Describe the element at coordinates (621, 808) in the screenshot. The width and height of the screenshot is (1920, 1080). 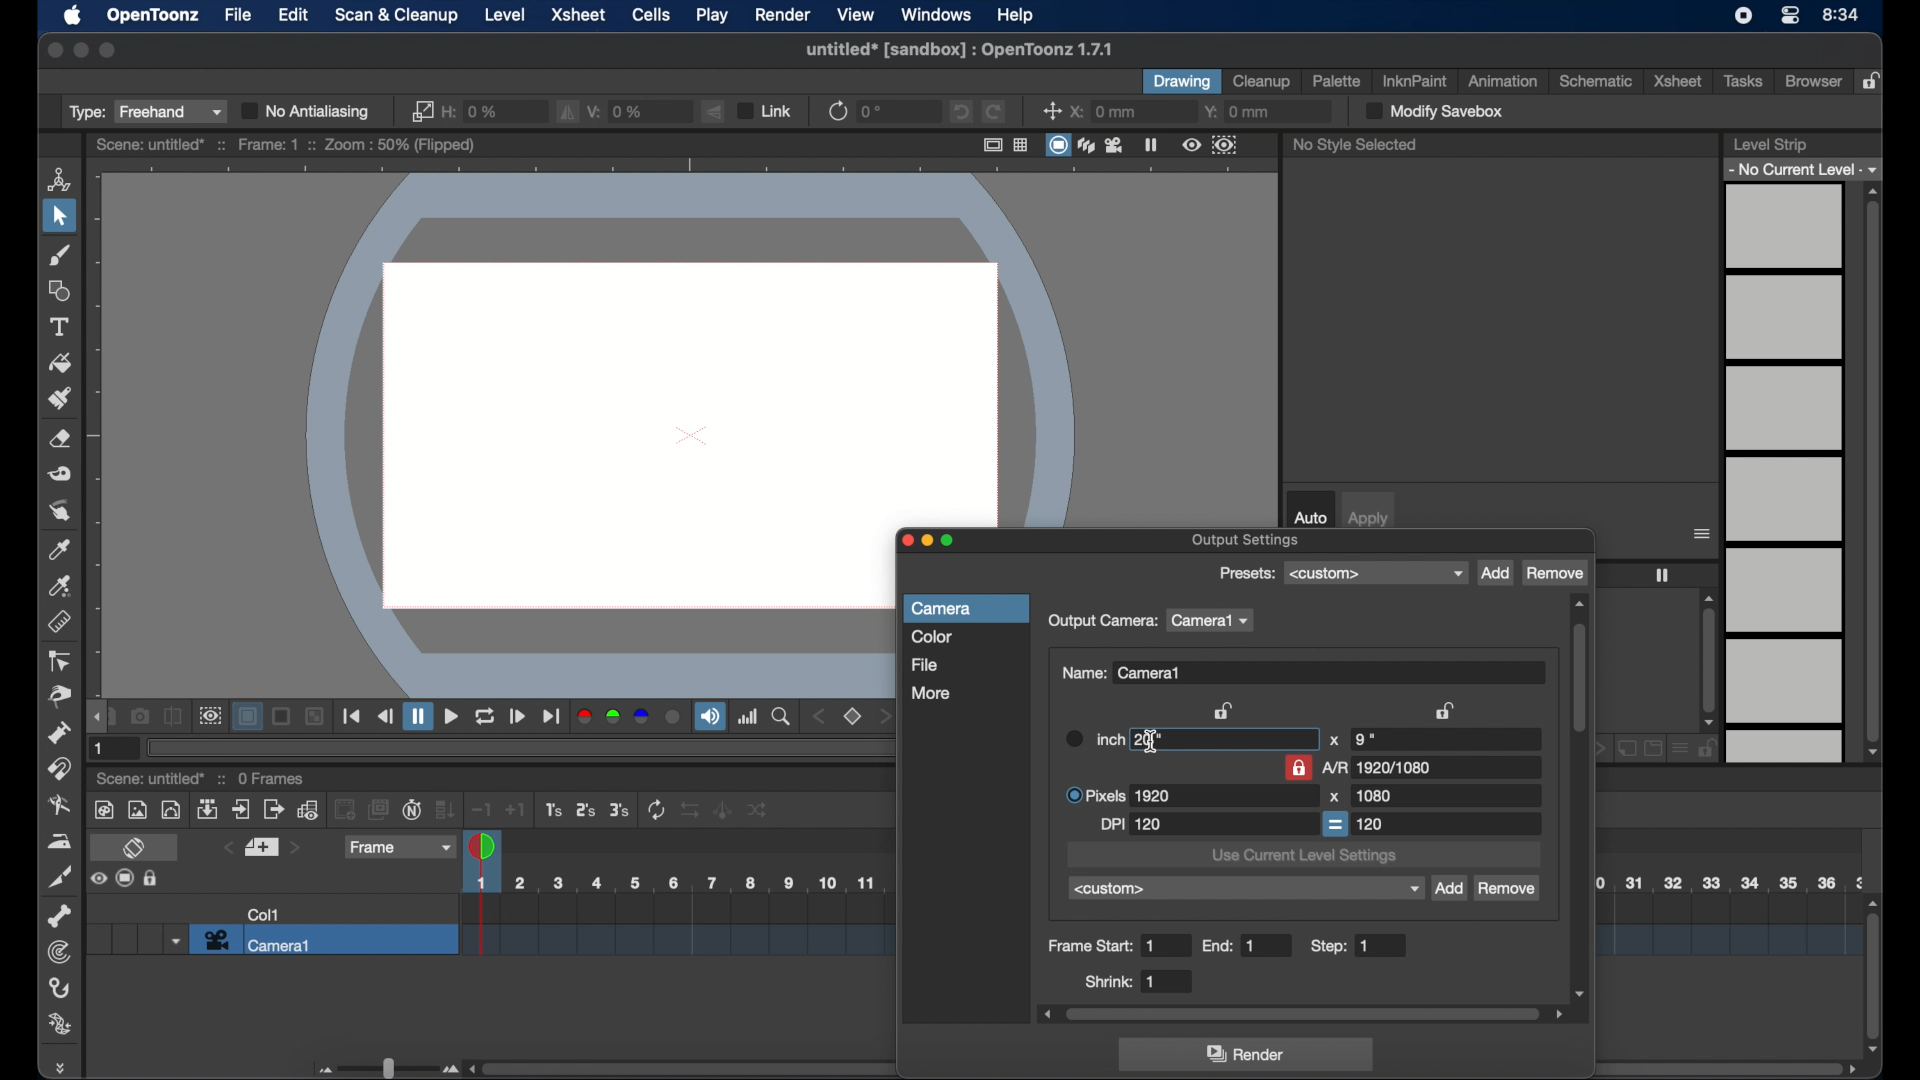
I see `` at that location.